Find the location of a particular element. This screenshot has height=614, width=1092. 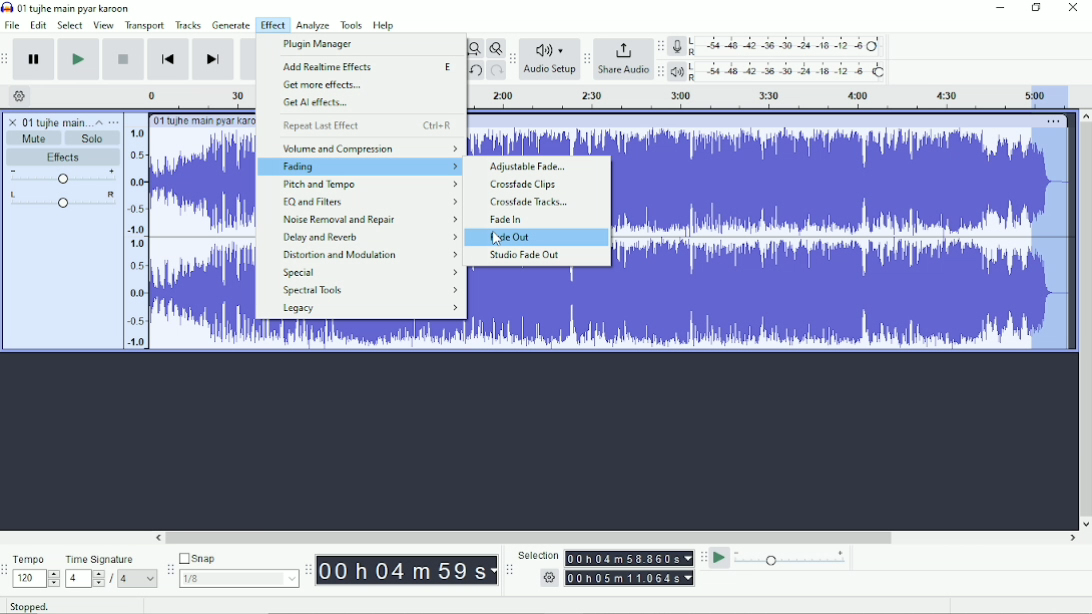

Effects is located at coordinates (63, 157).